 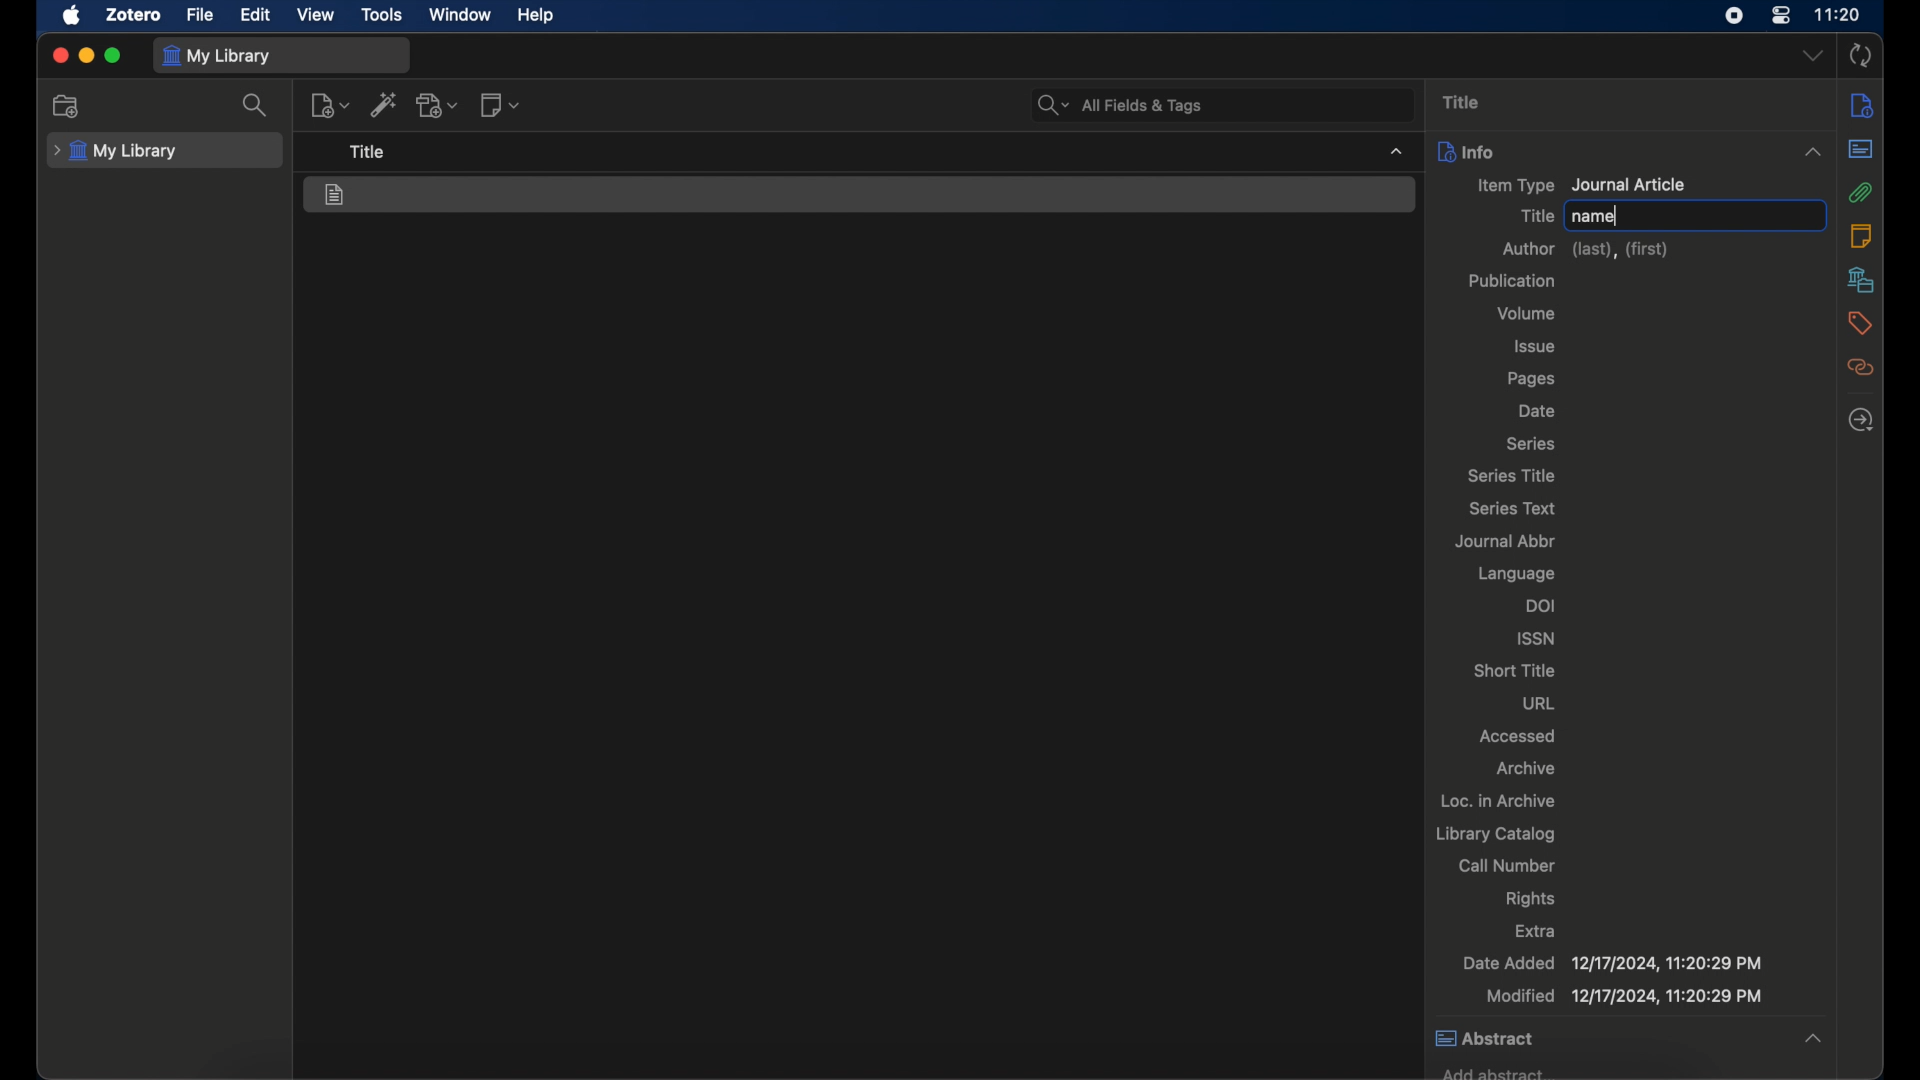 I want to click on dropdown, so click(x=1813, y=54).